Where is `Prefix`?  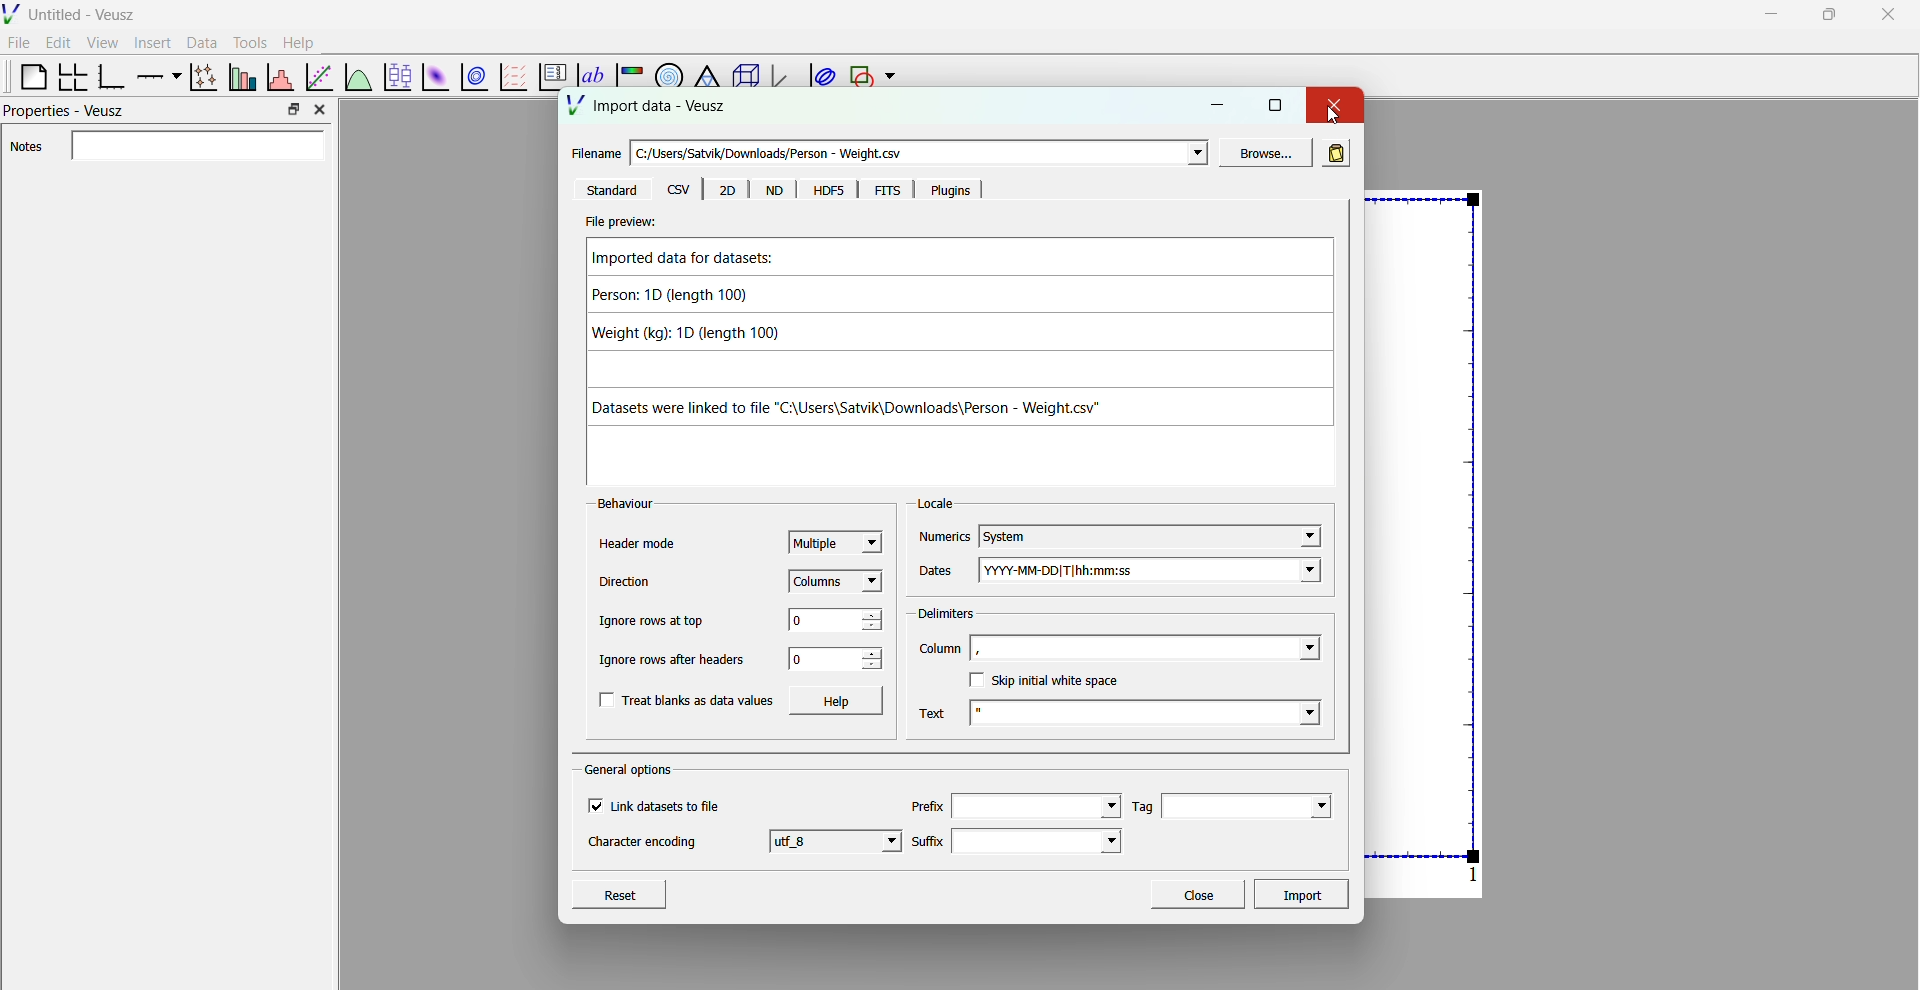
Prefix is located at coordinates (927, 800).